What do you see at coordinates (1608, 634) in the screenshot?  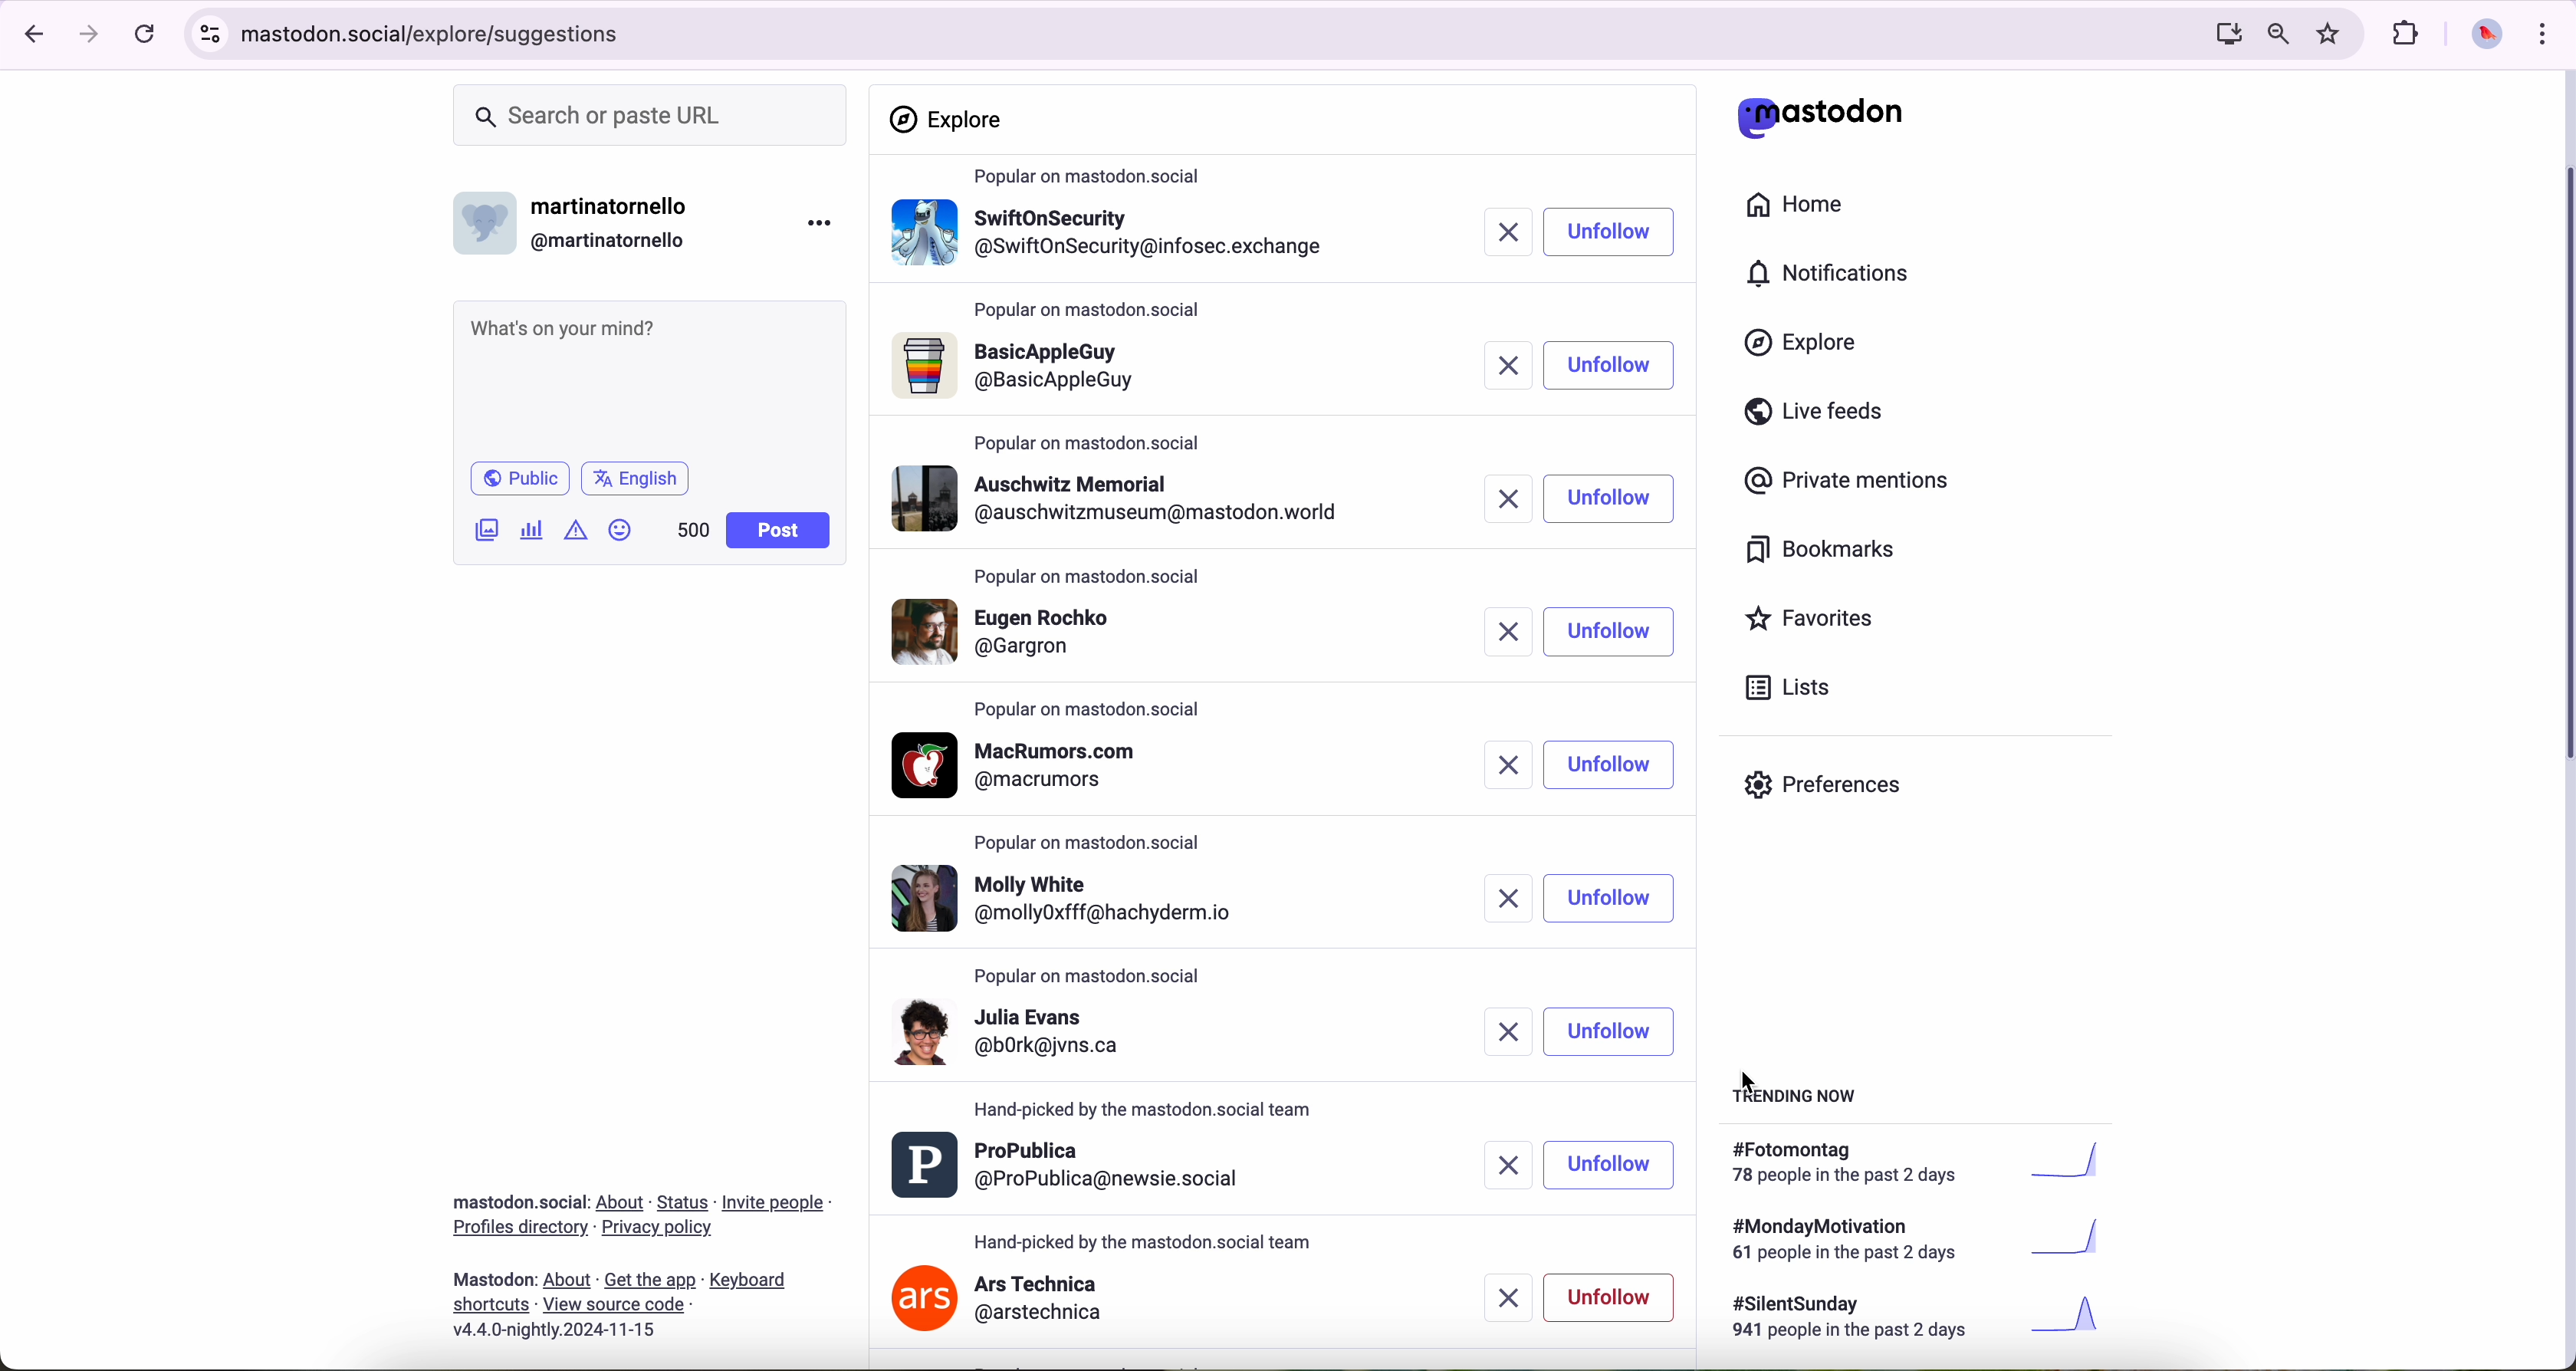 I see `unfollow` at bounding box center [1608, 634].